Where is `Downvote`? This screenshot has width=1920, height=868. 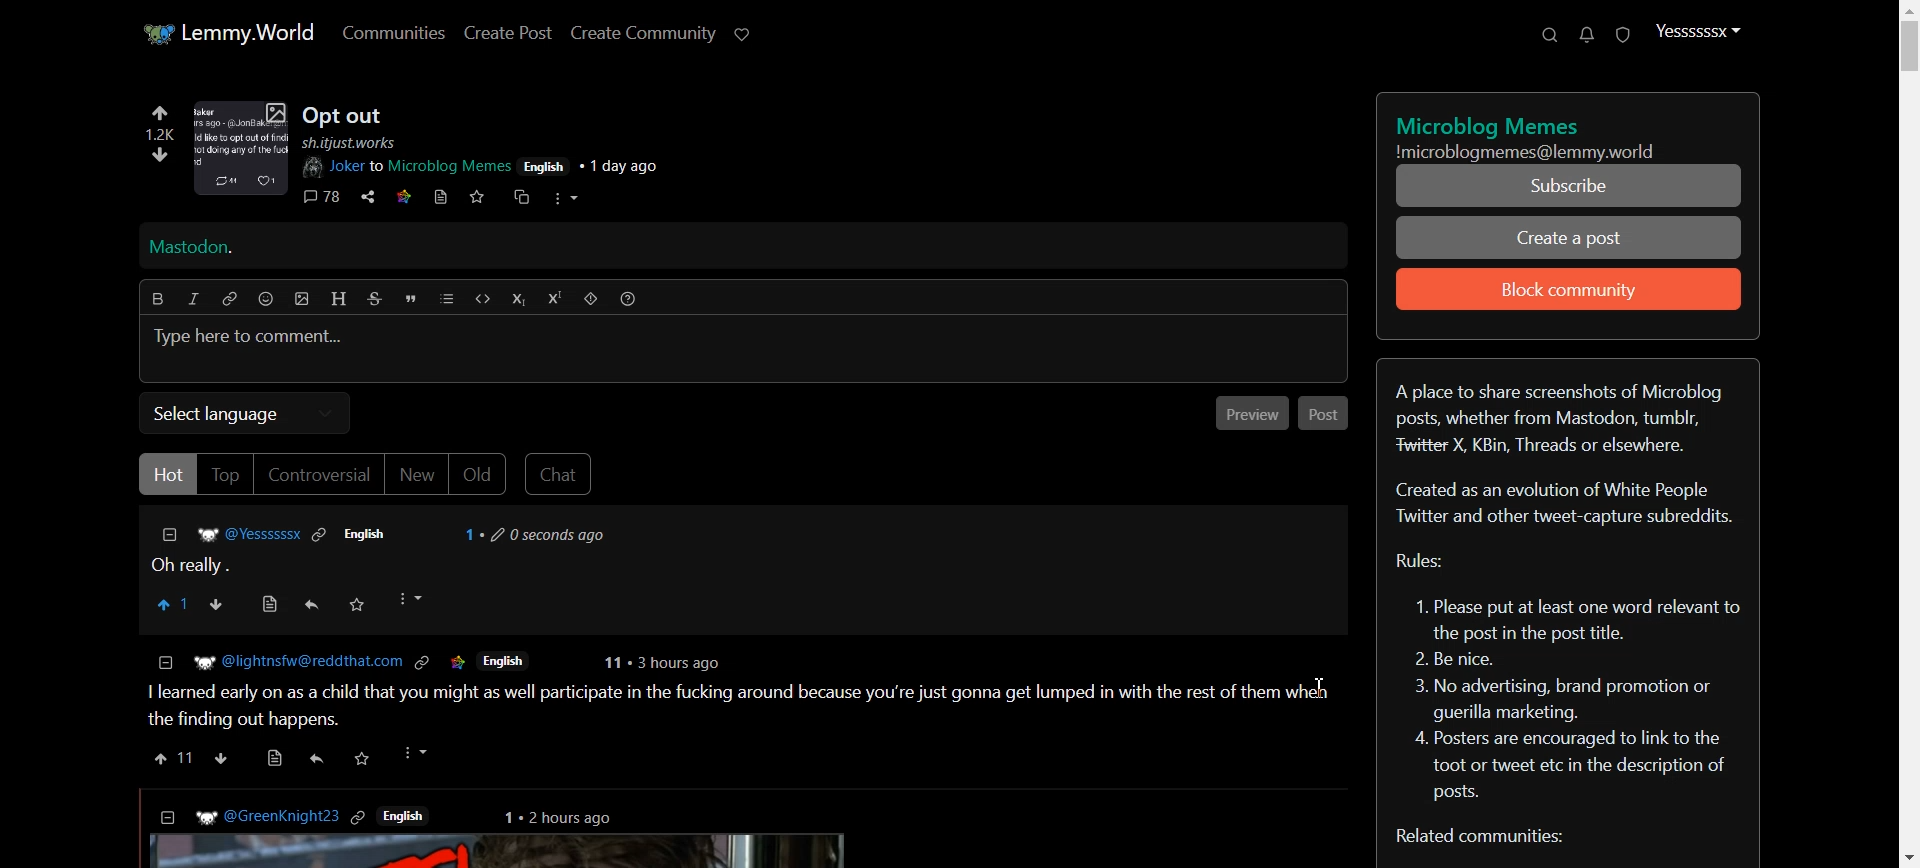 Downvote is located at coordinates (220, 604).